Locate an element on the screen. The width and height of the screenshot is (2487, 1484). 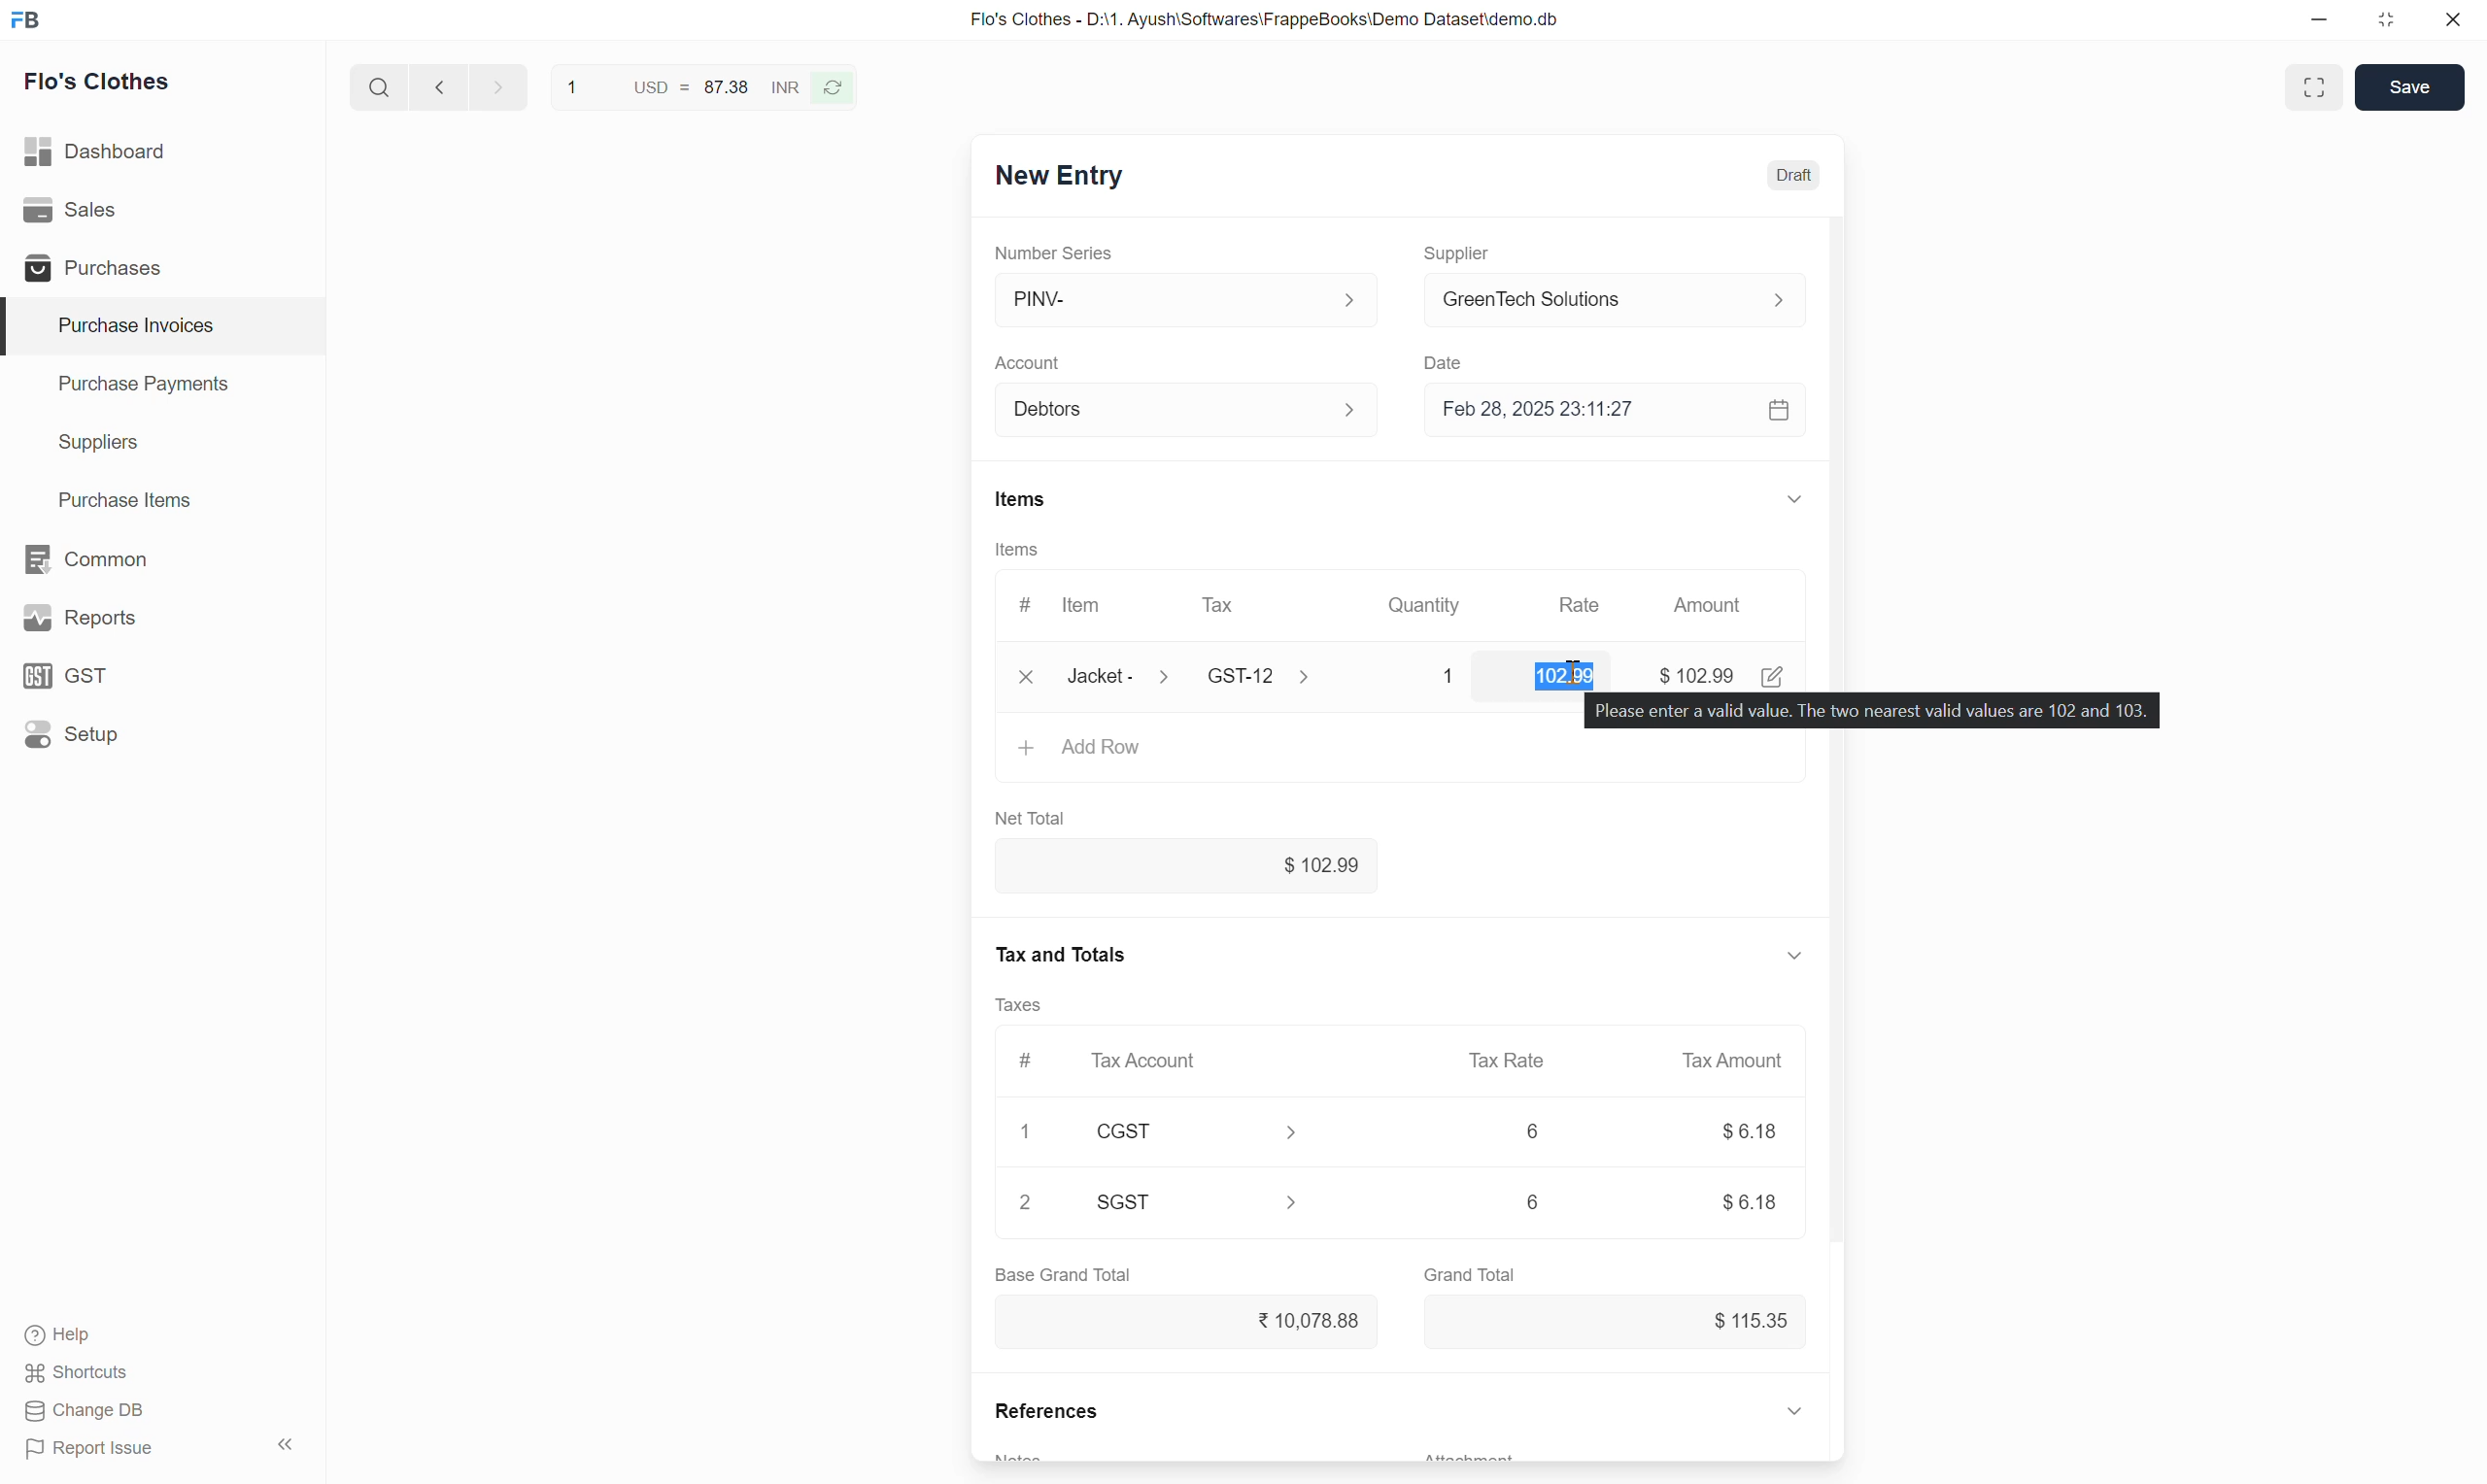
Collapse is located at coordinates (1796, 499).